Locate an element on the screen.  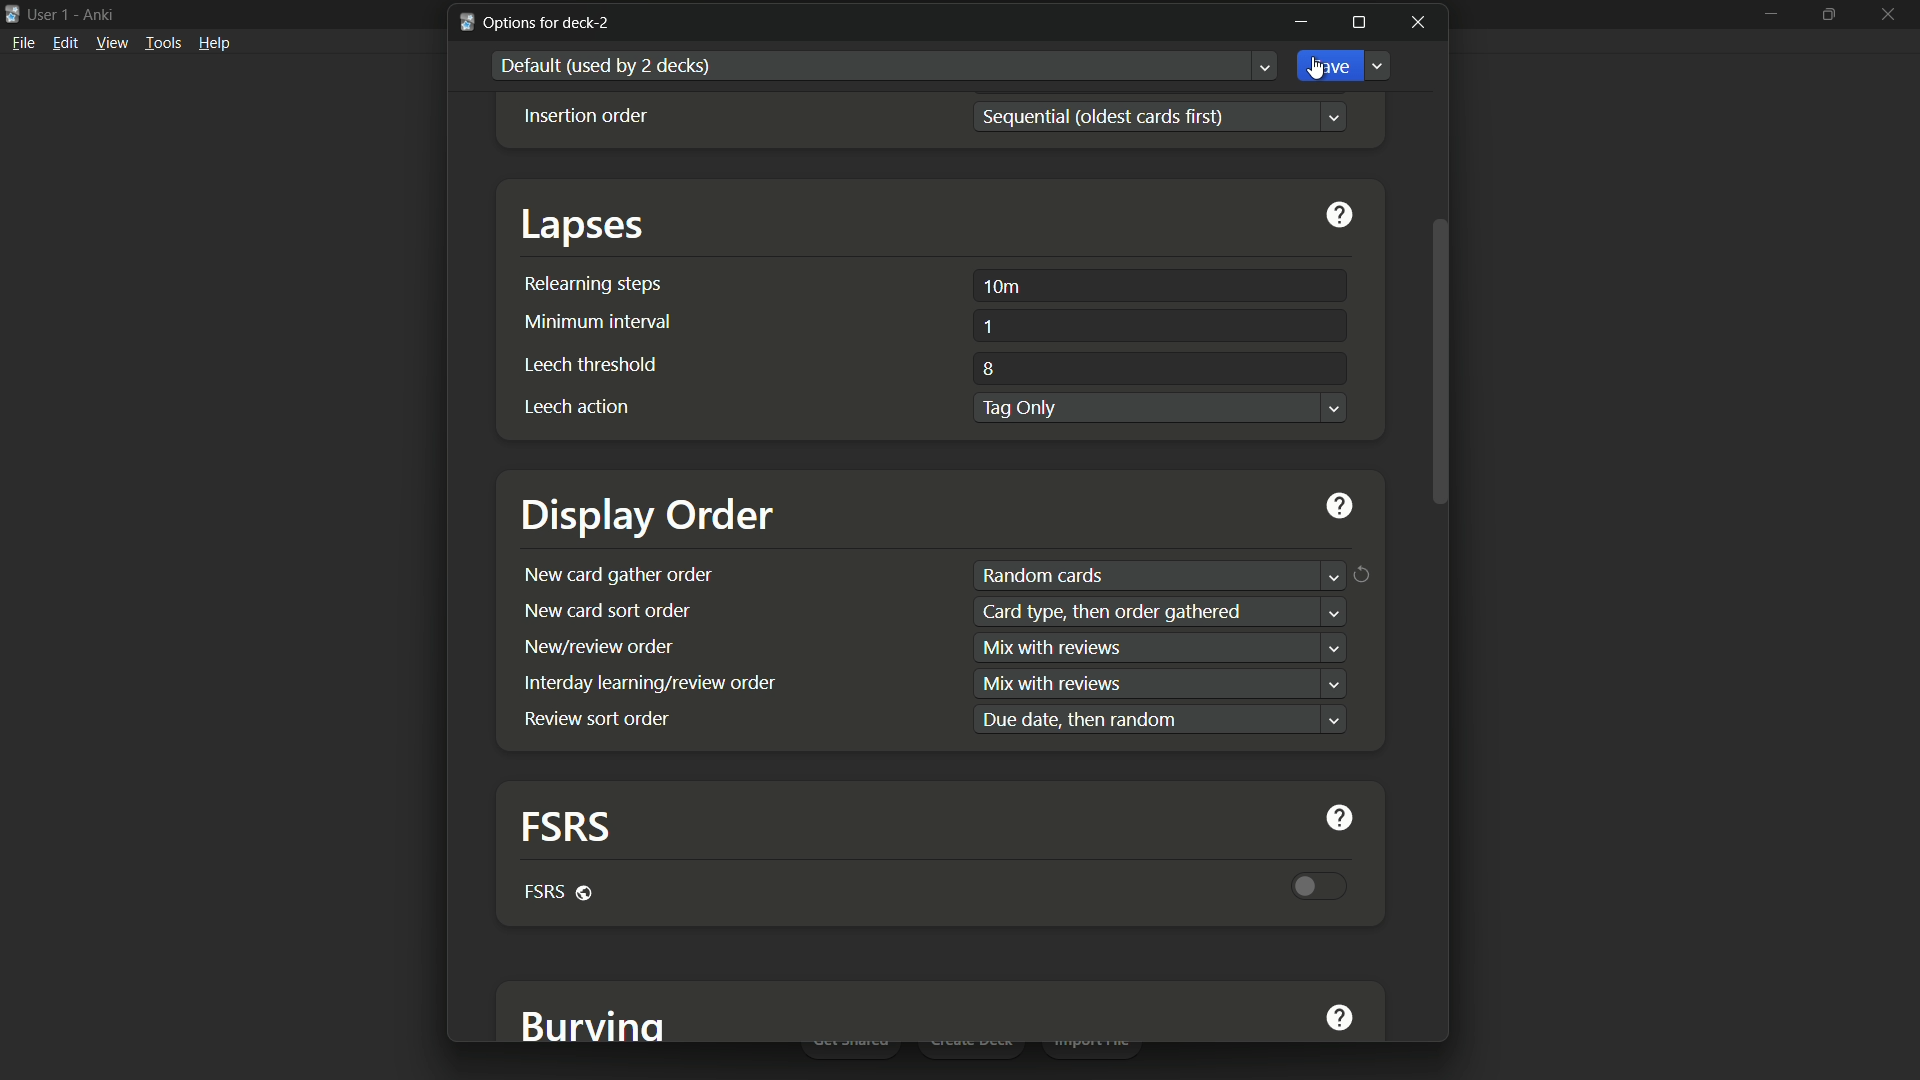
random cards is located at coordinates (1043, 576).